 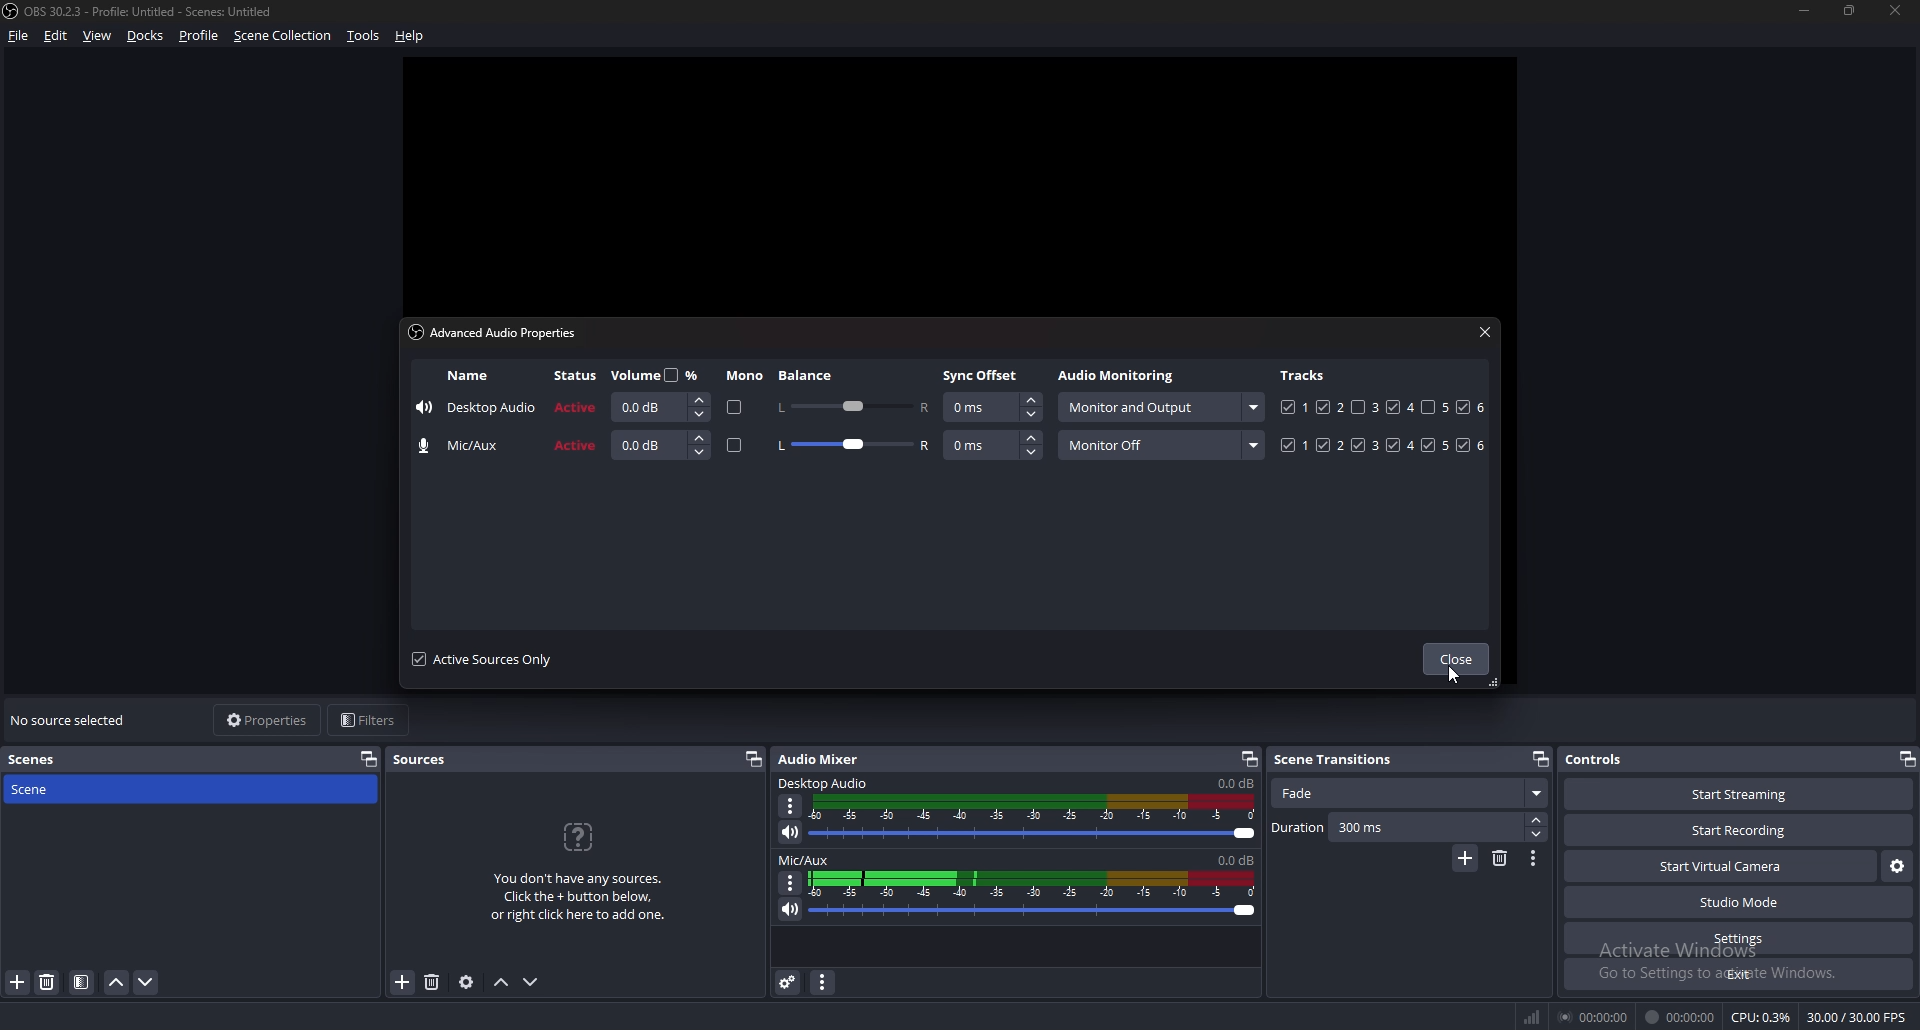 What do you see at coordinates (47, 790) in the screenshot?
I see `scene` at bounding box center [47, 790].